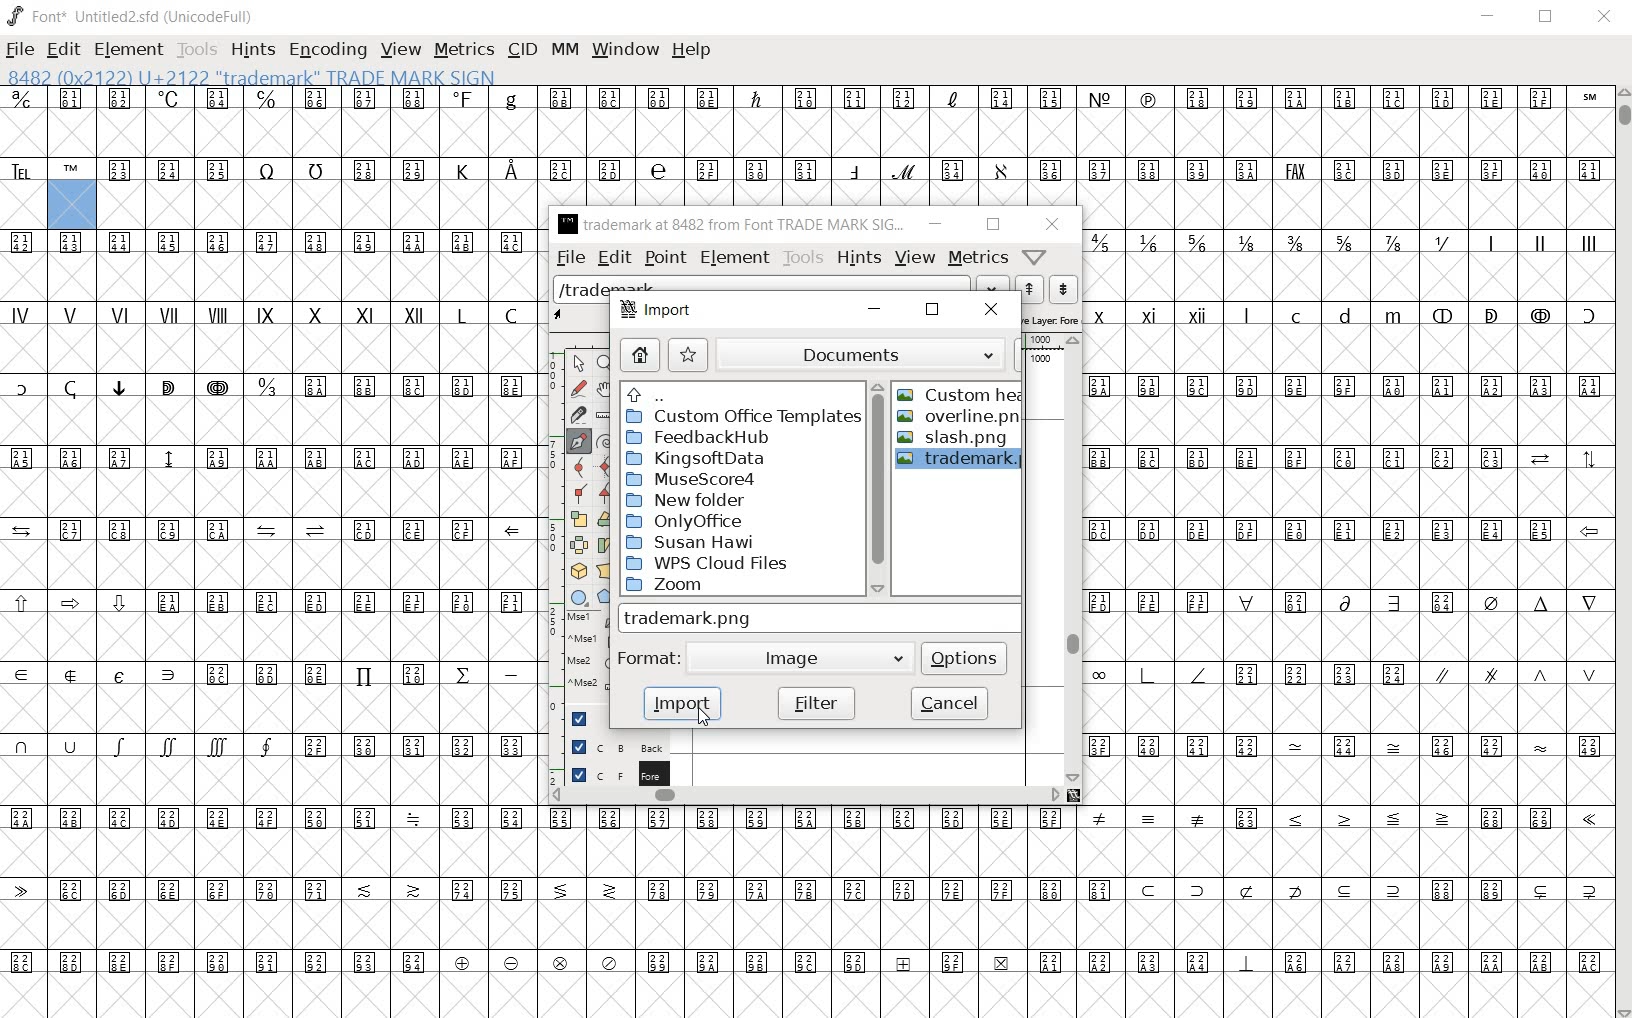 The height and width of the screenshot is (1018, 1632). What do you see at coordinates (687, 500) in the screenshot?
I see `New Folder` at bounding box center [687, 500].